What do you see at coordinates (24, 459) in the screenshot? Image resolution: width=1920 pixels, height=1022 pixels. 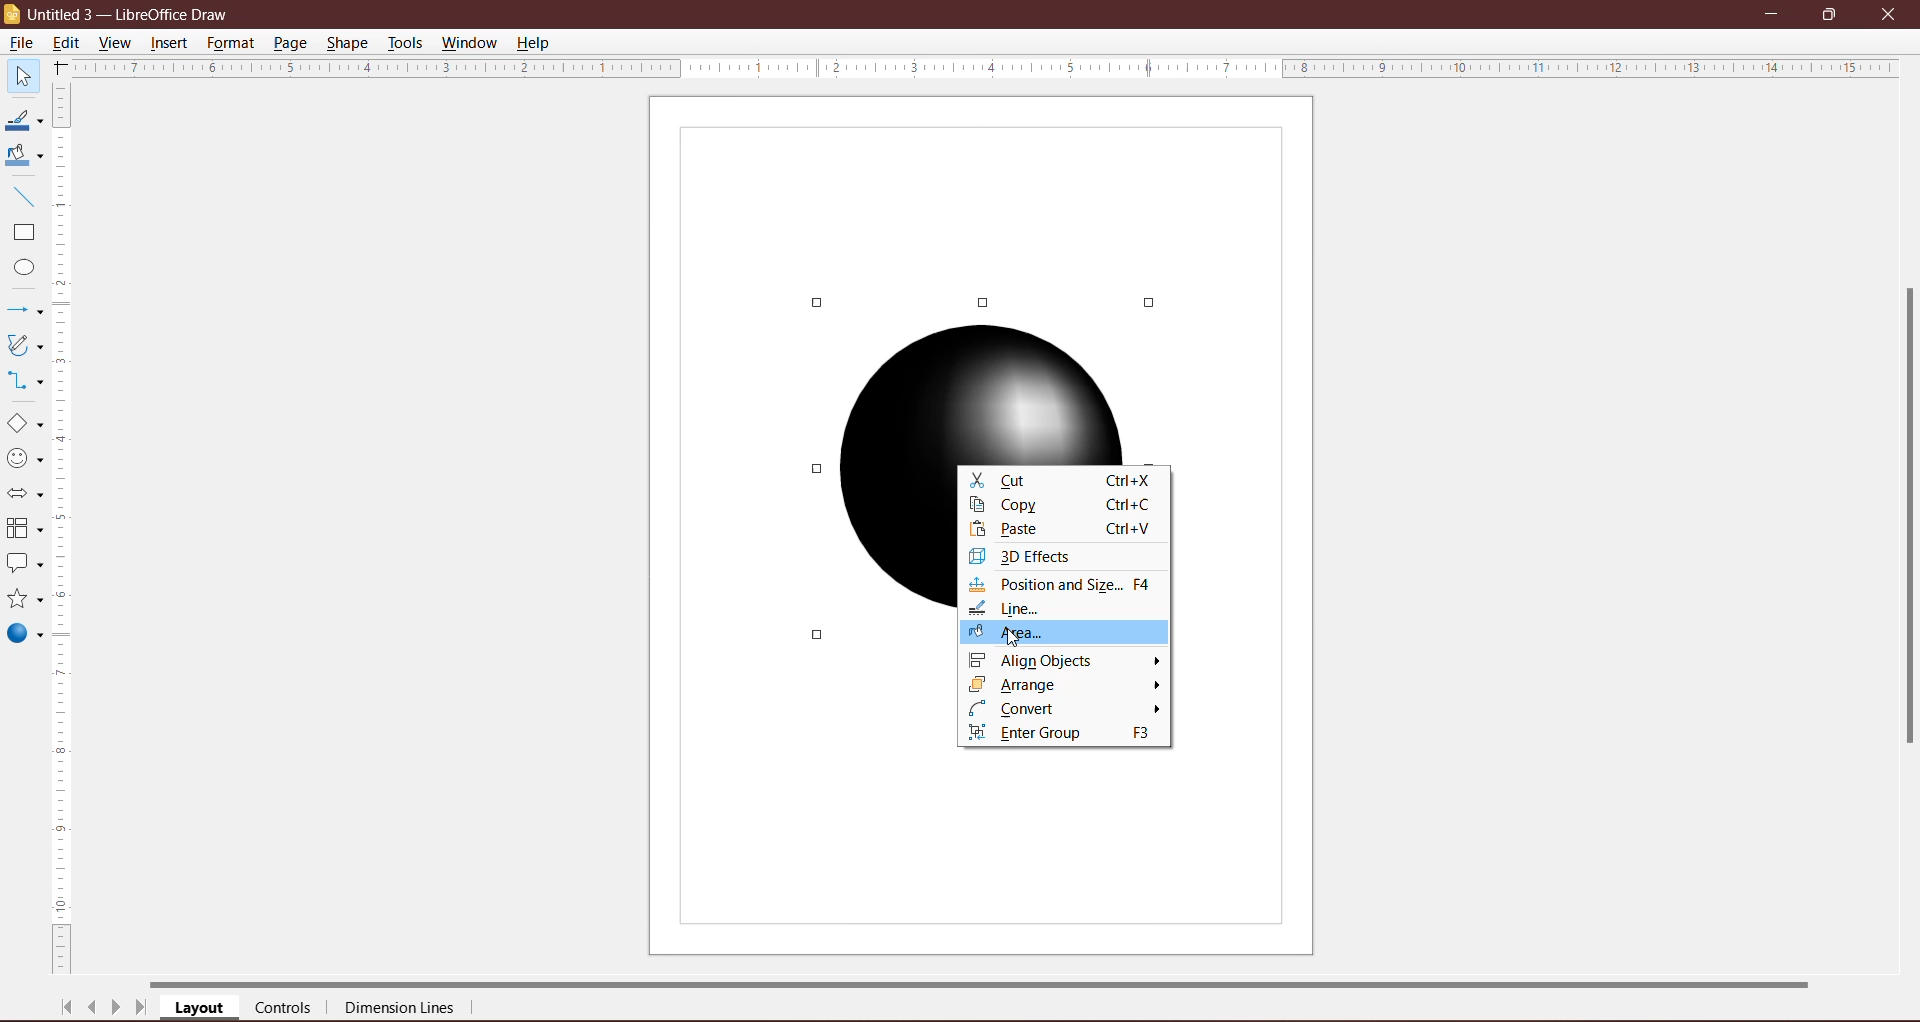 I see `Symbol Shapes` at bounding box center [24, 459].